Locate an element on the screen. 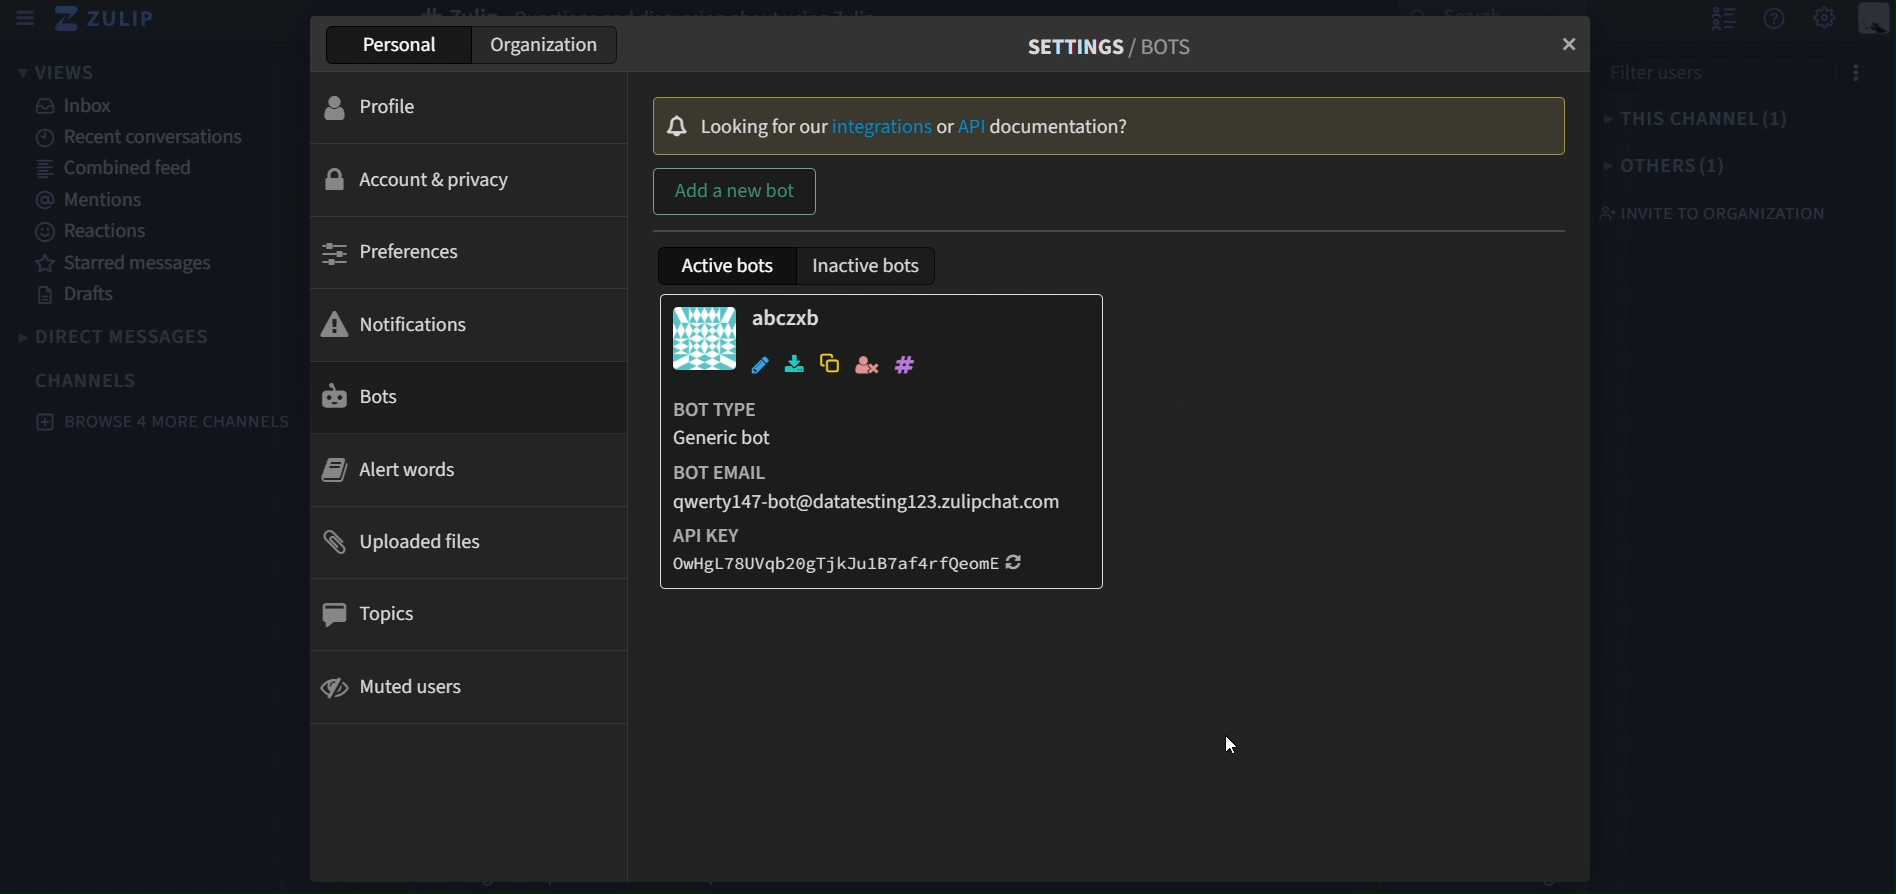 The width and height of the screenshot is (1896, 894). drafts is located at coordinates (79, 296).